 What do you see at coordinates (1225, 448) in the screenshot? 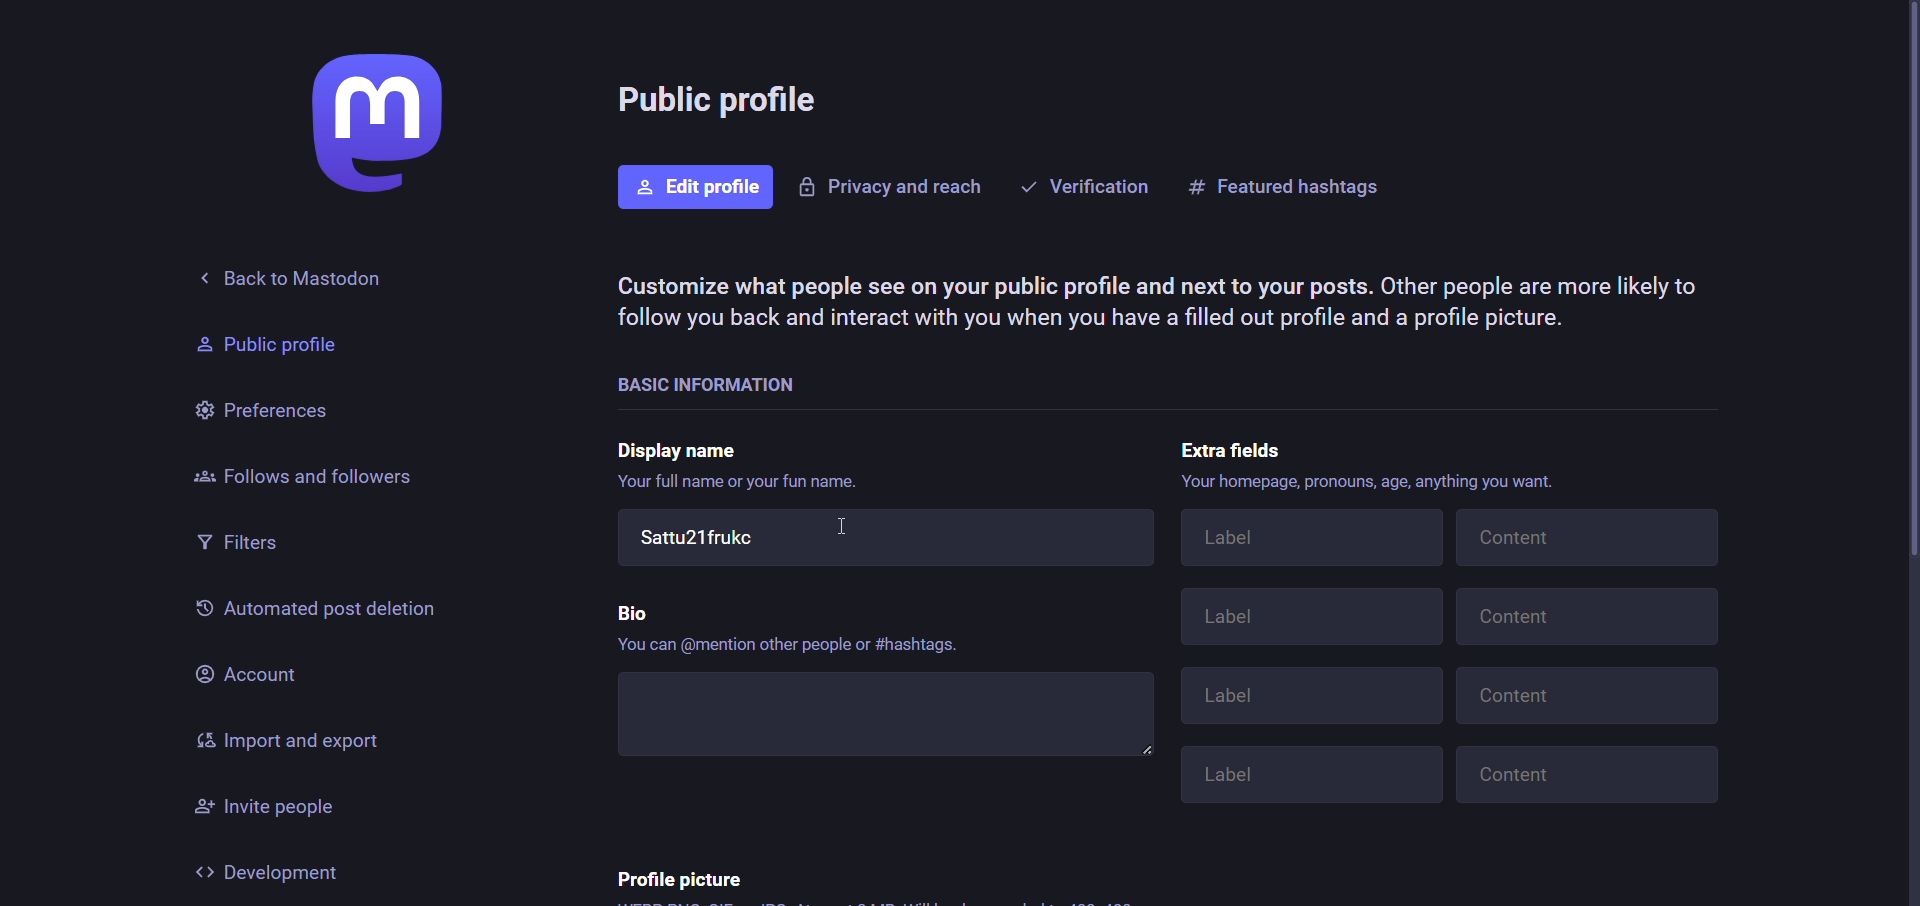
I see `extra fields` at bounding box center [1225, 448].